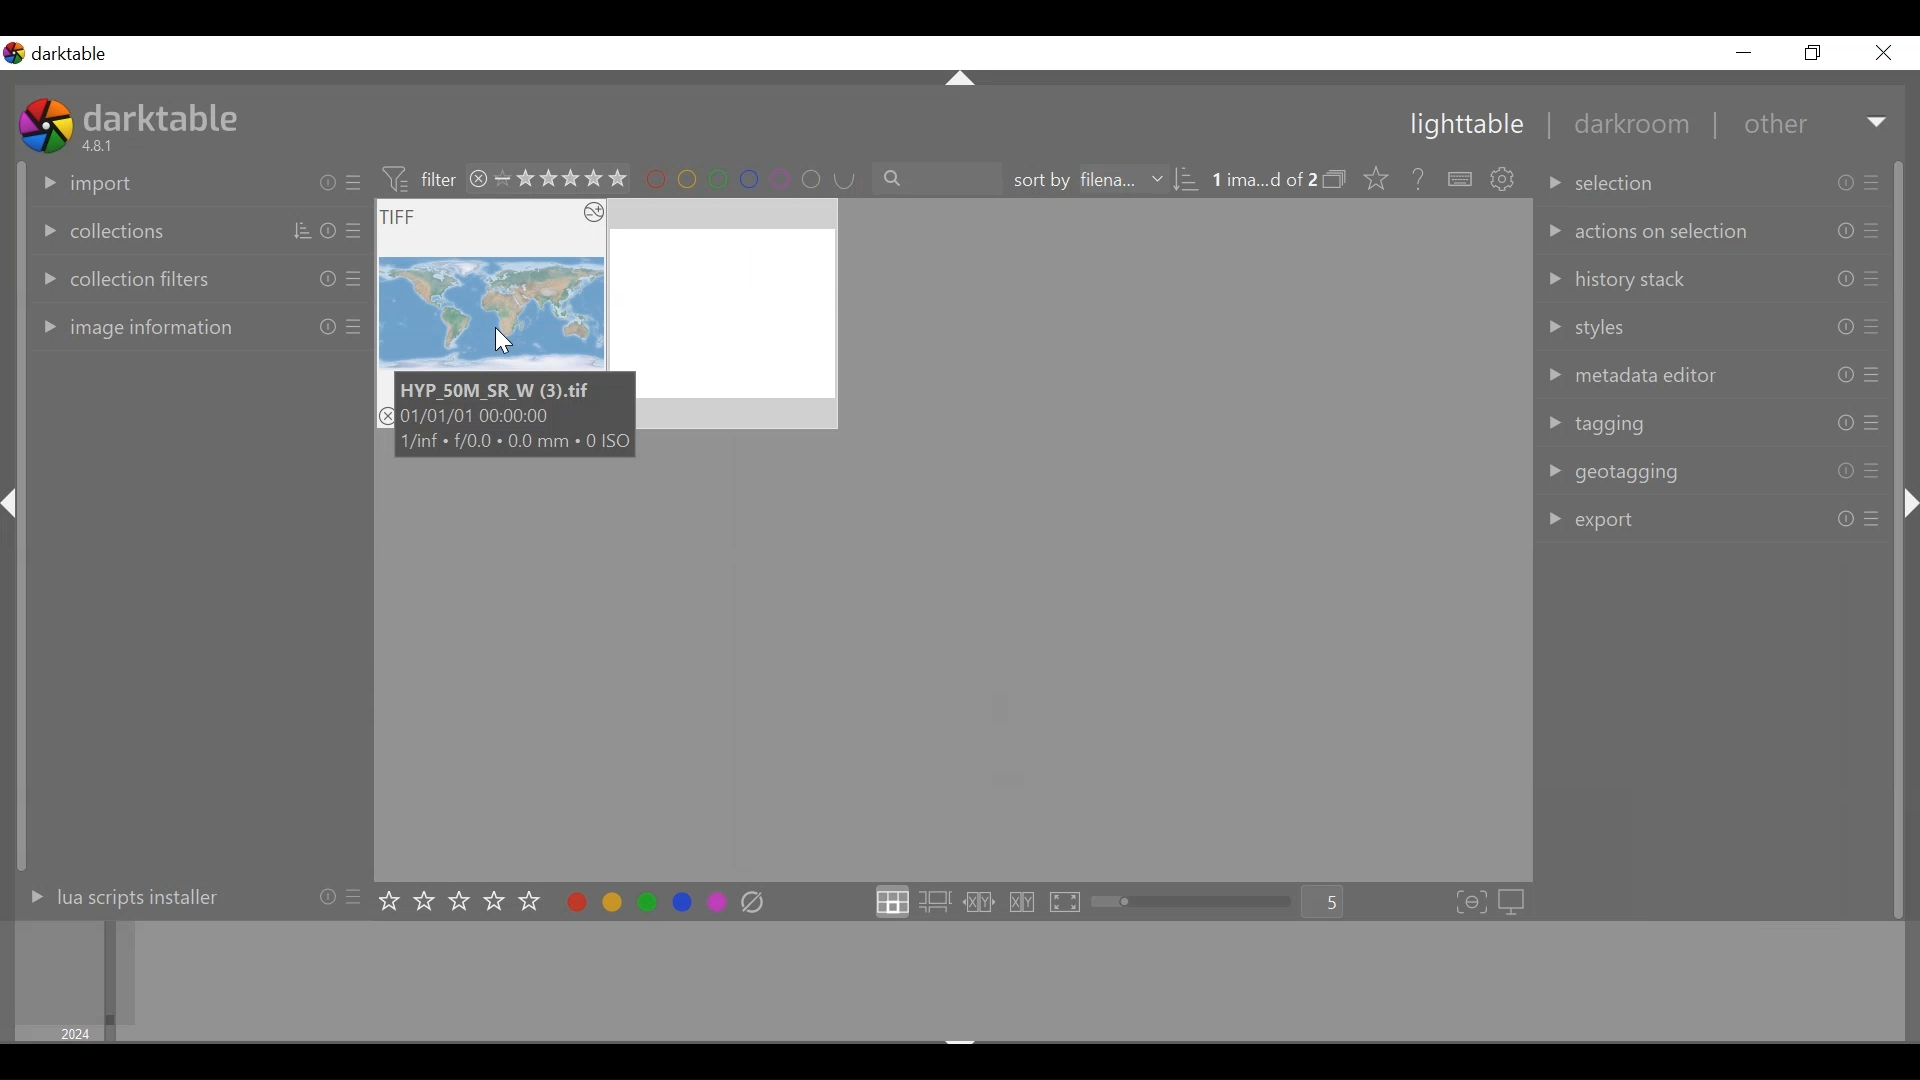  Describe the element at coordinates (161, 117) in the screenshot. I see `darktable` at that location.